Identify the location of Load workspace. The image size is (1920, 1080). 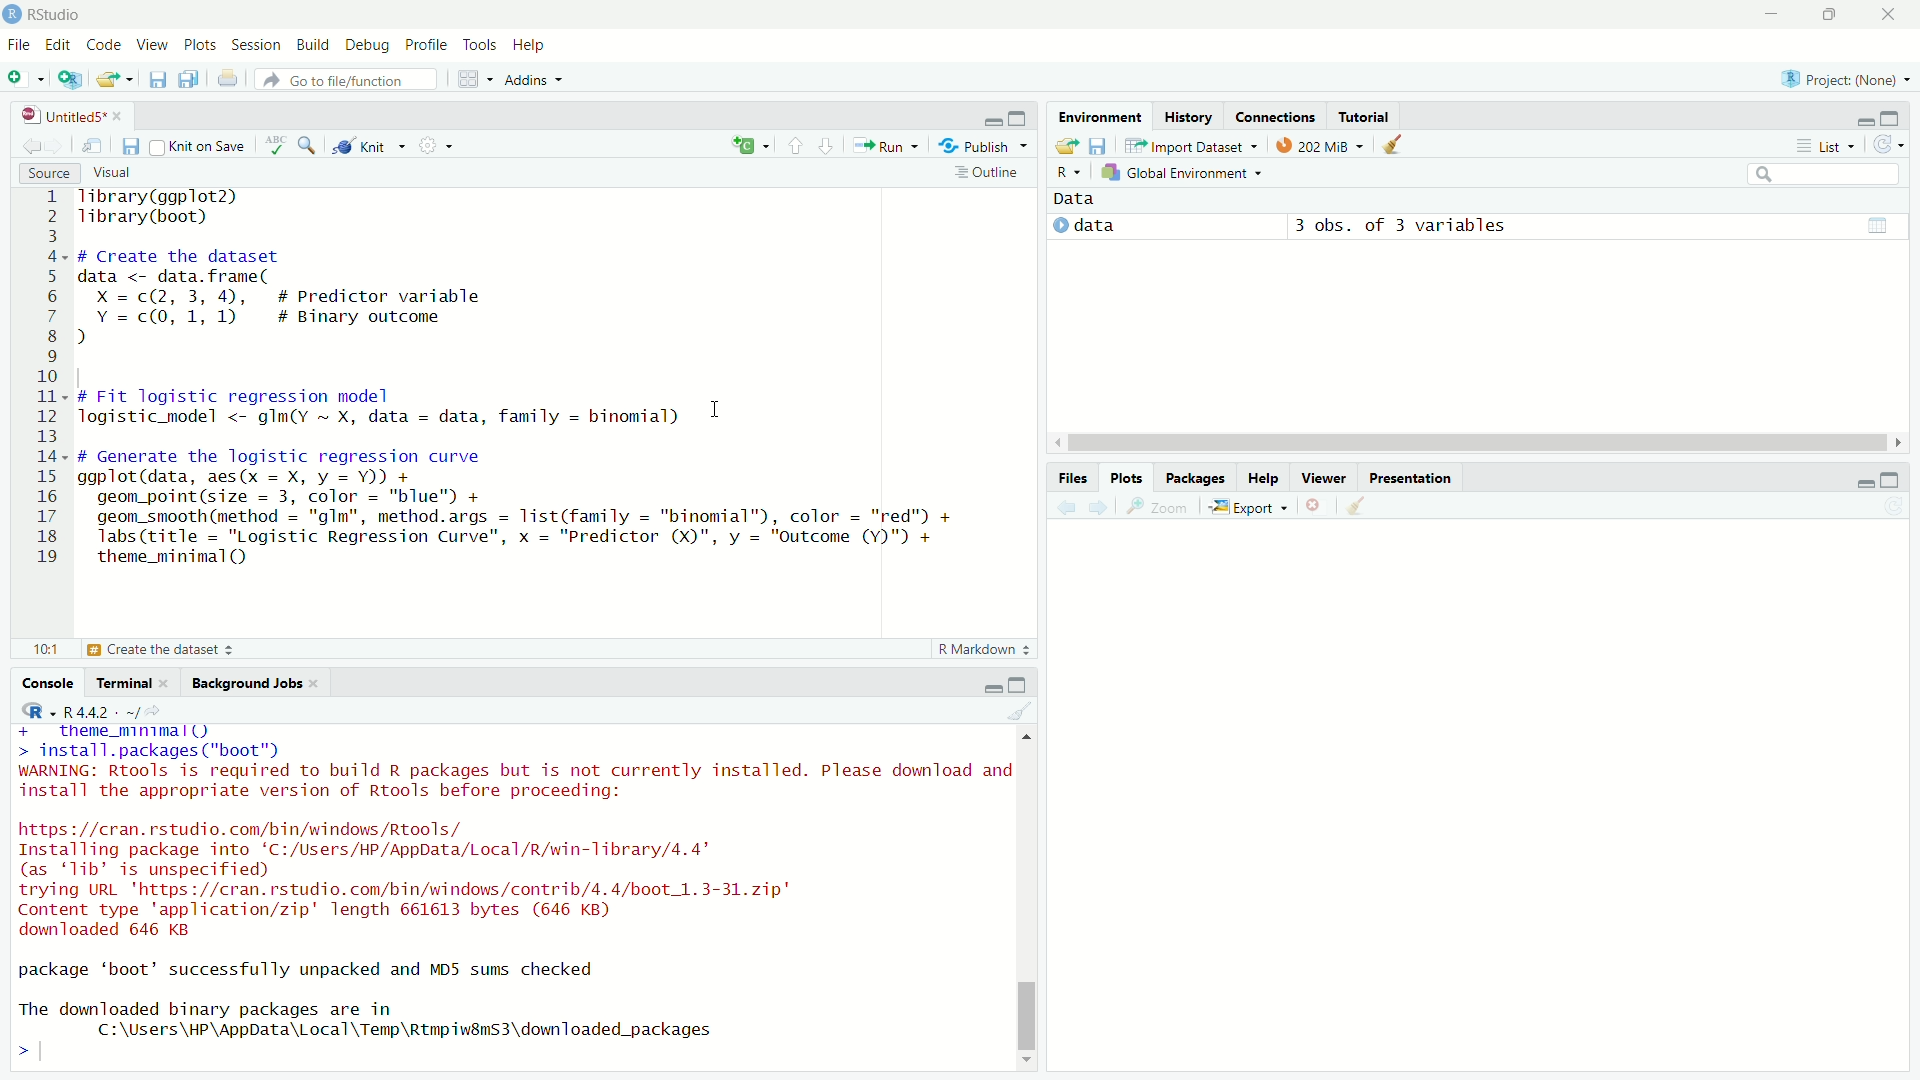
(1065, 146).